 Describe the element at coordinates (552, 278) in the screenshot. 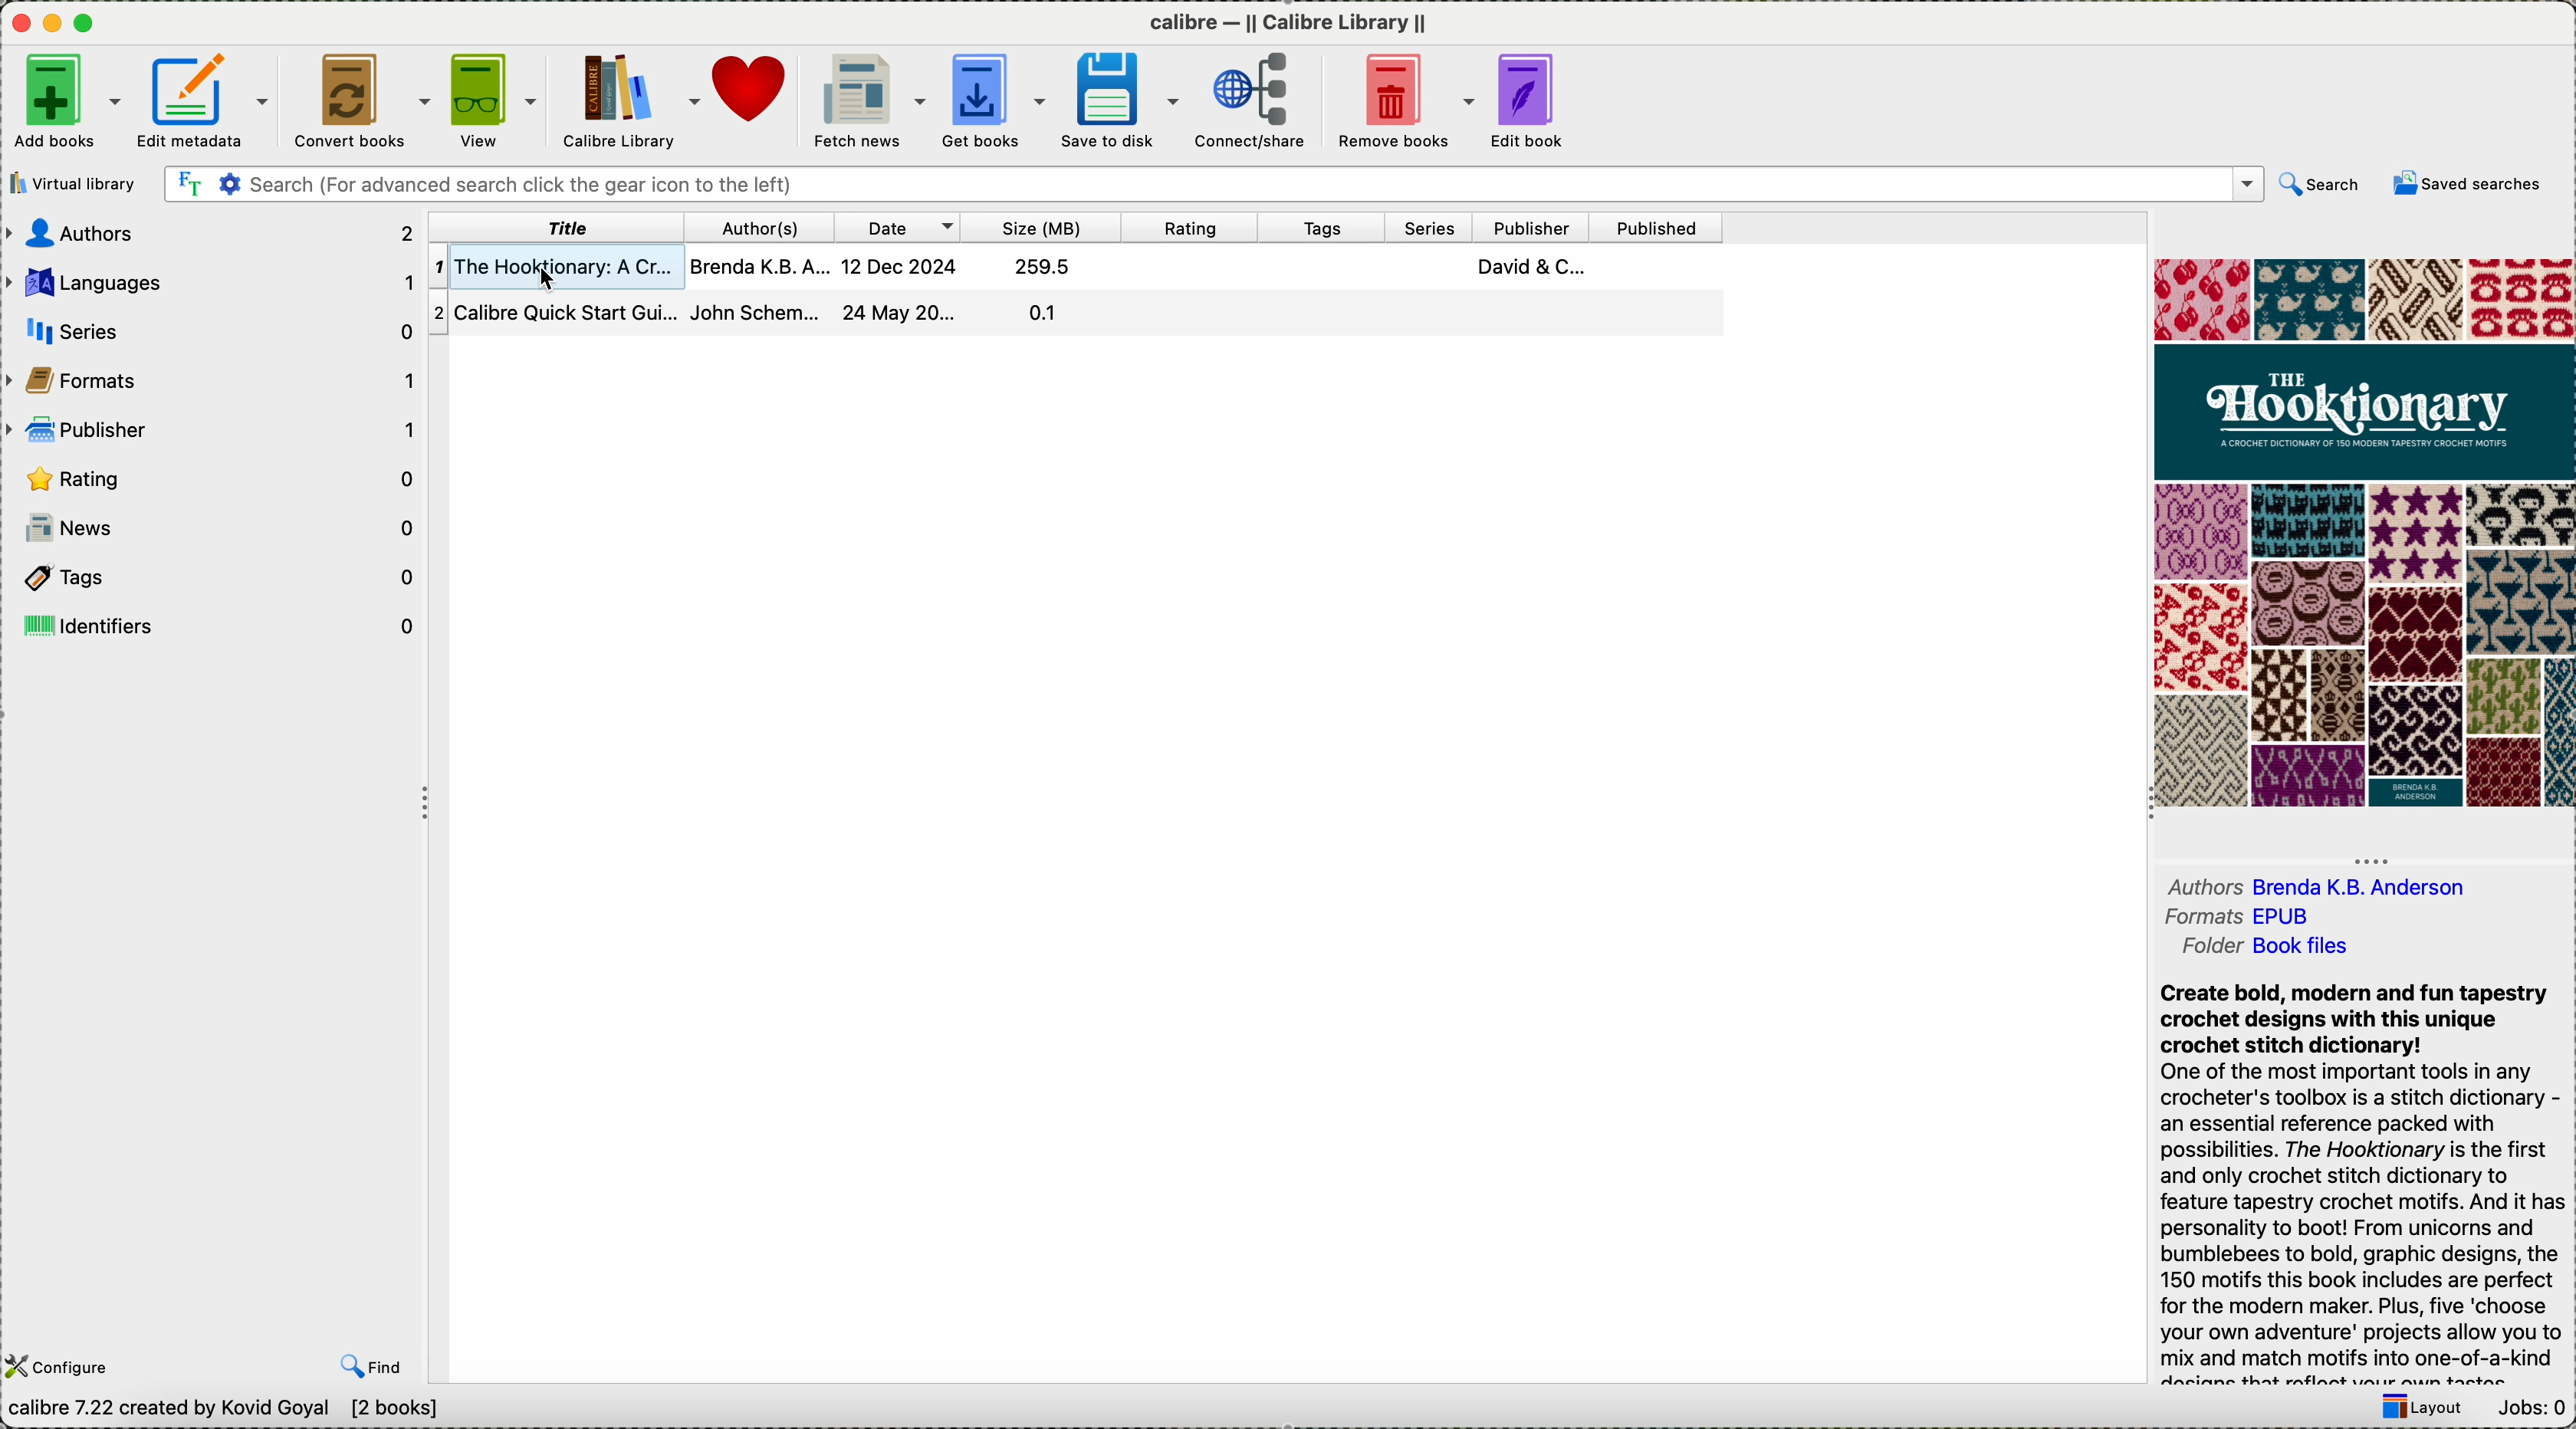

I see `cursor` at that location.